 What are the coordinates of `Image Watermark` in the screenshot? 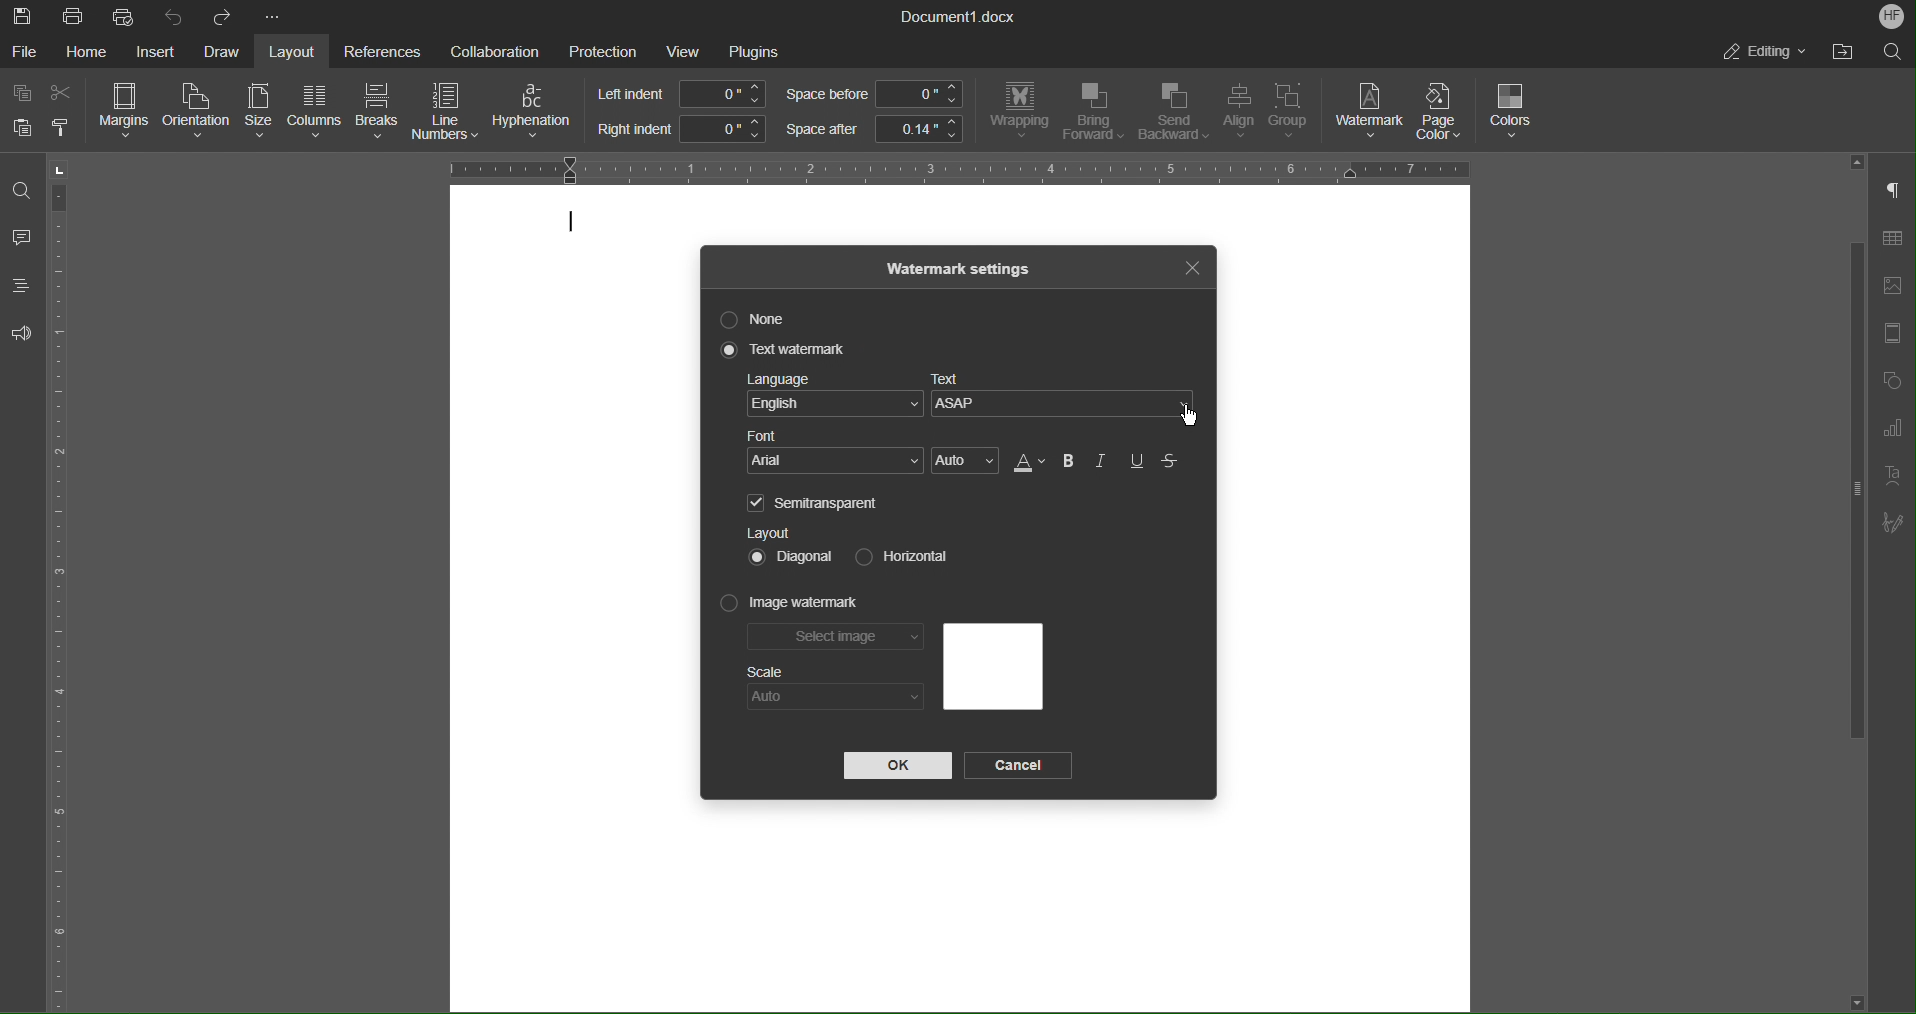 It's located at (791, 604).